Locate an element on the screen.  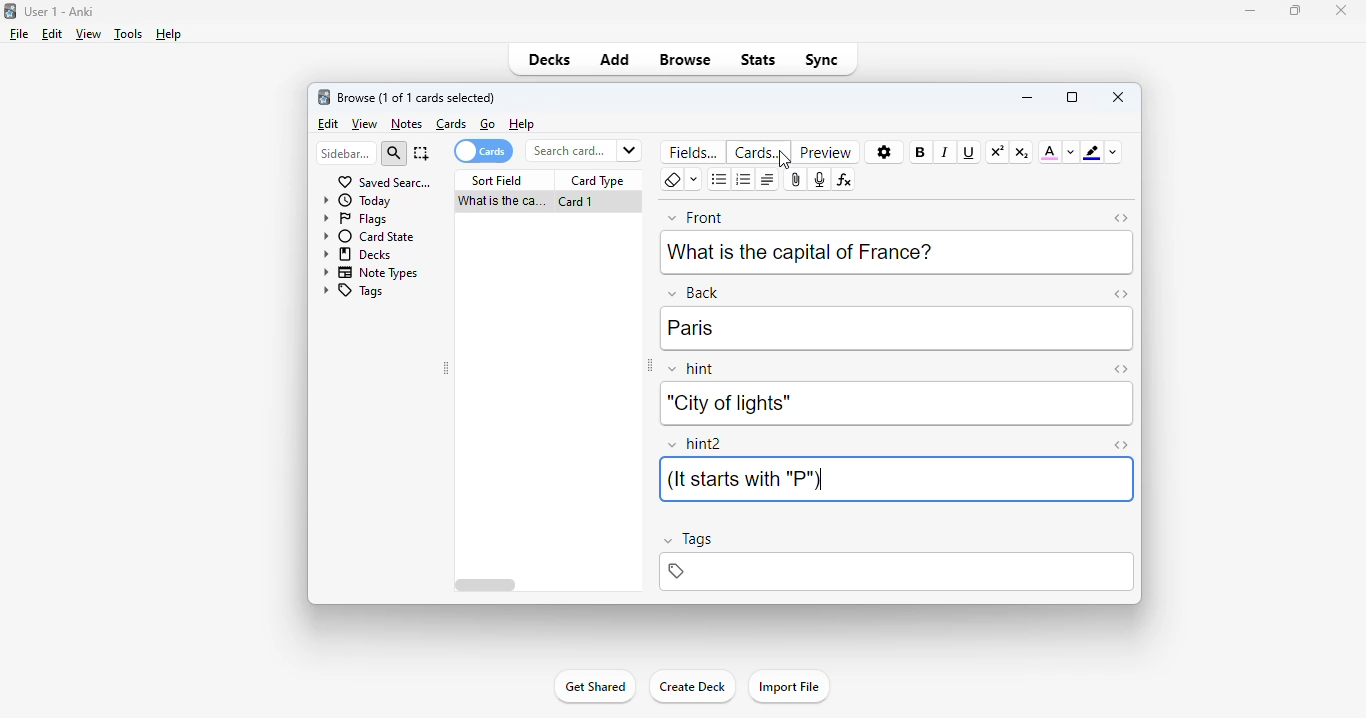
card type is located at coordinates (598, 181).